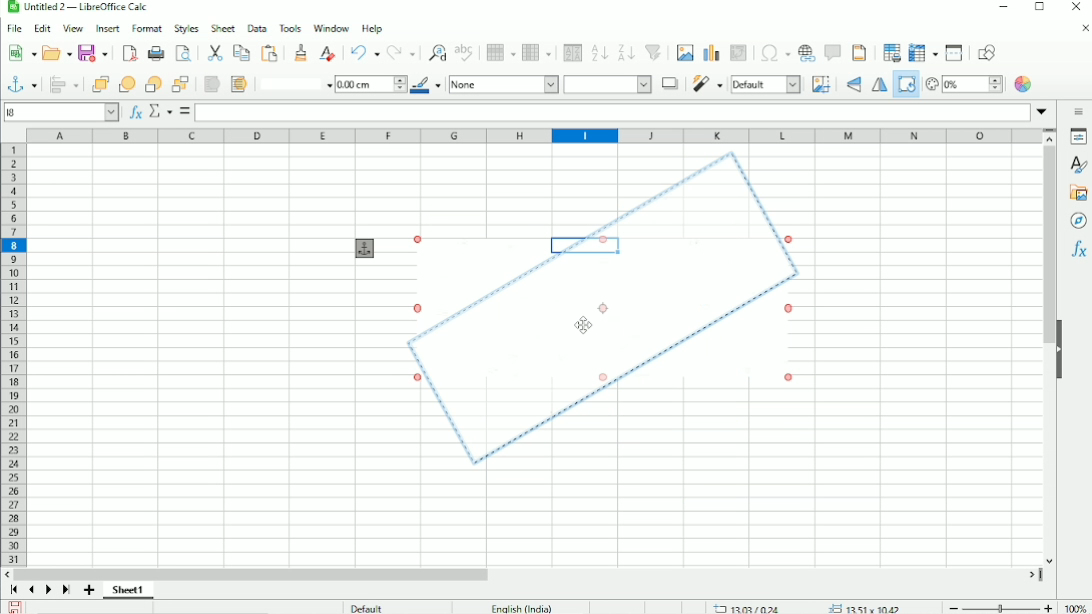 Image resolution: width=1092 pixels, height=614 pixels. Describe the element at coordinates (326, 53) in the screenshot. I see `Clear direct formatting` at that location.